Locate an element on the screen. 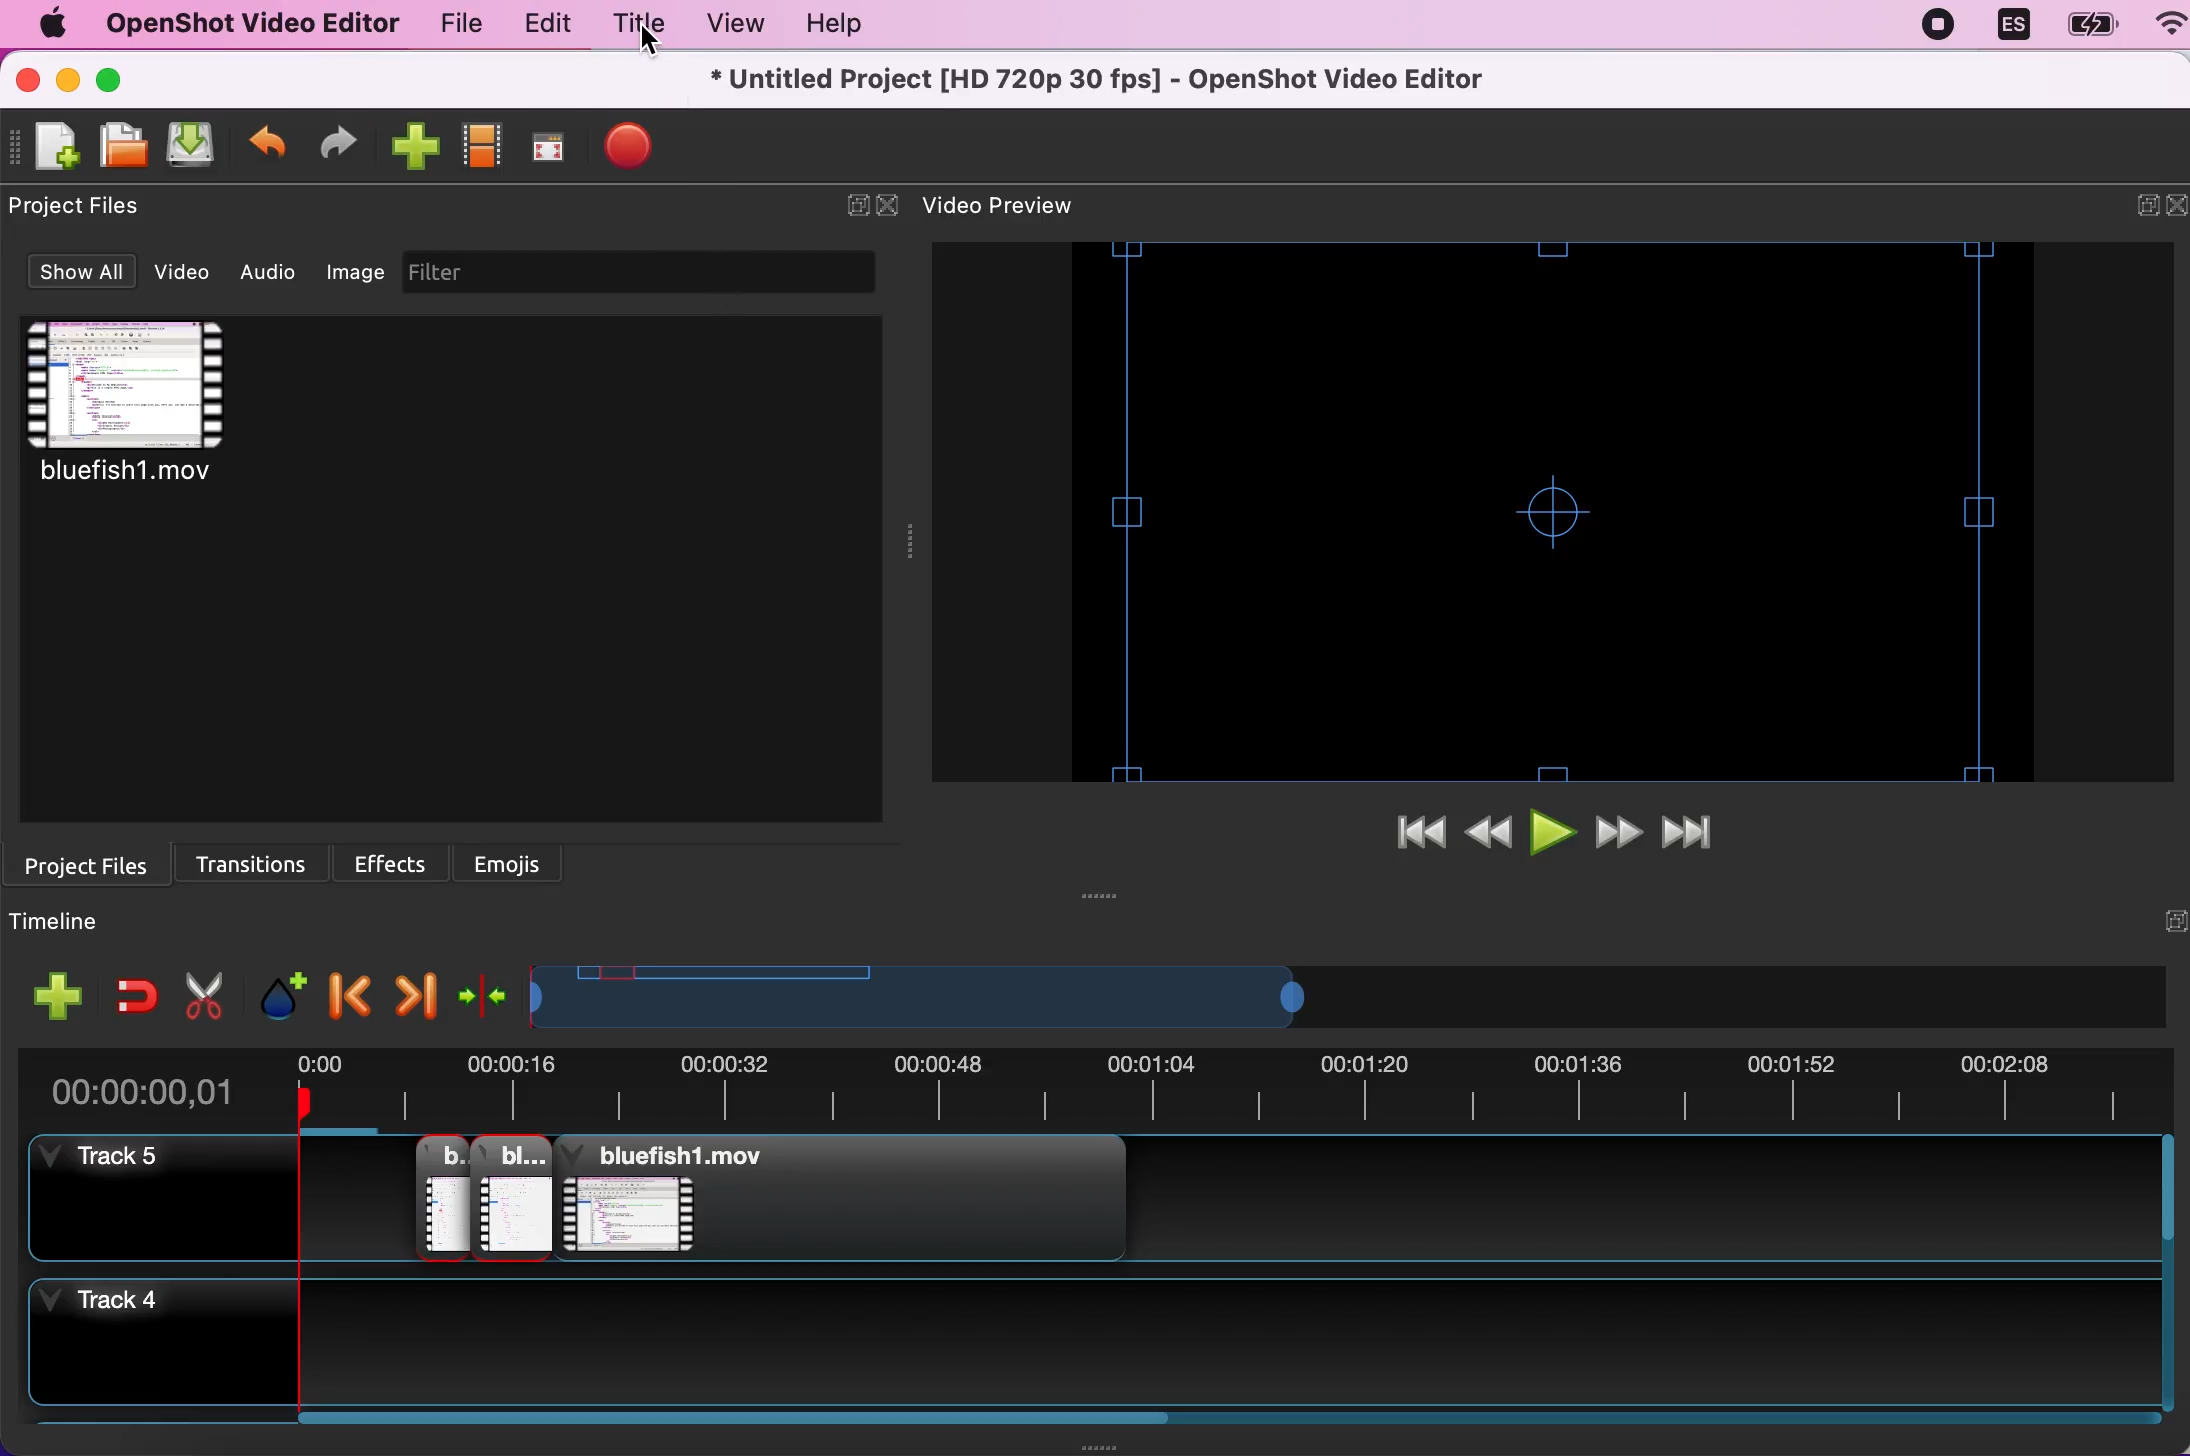 The width and height of the screenshot is (2190, 1456). show profile is located at coordinates (479, 152).